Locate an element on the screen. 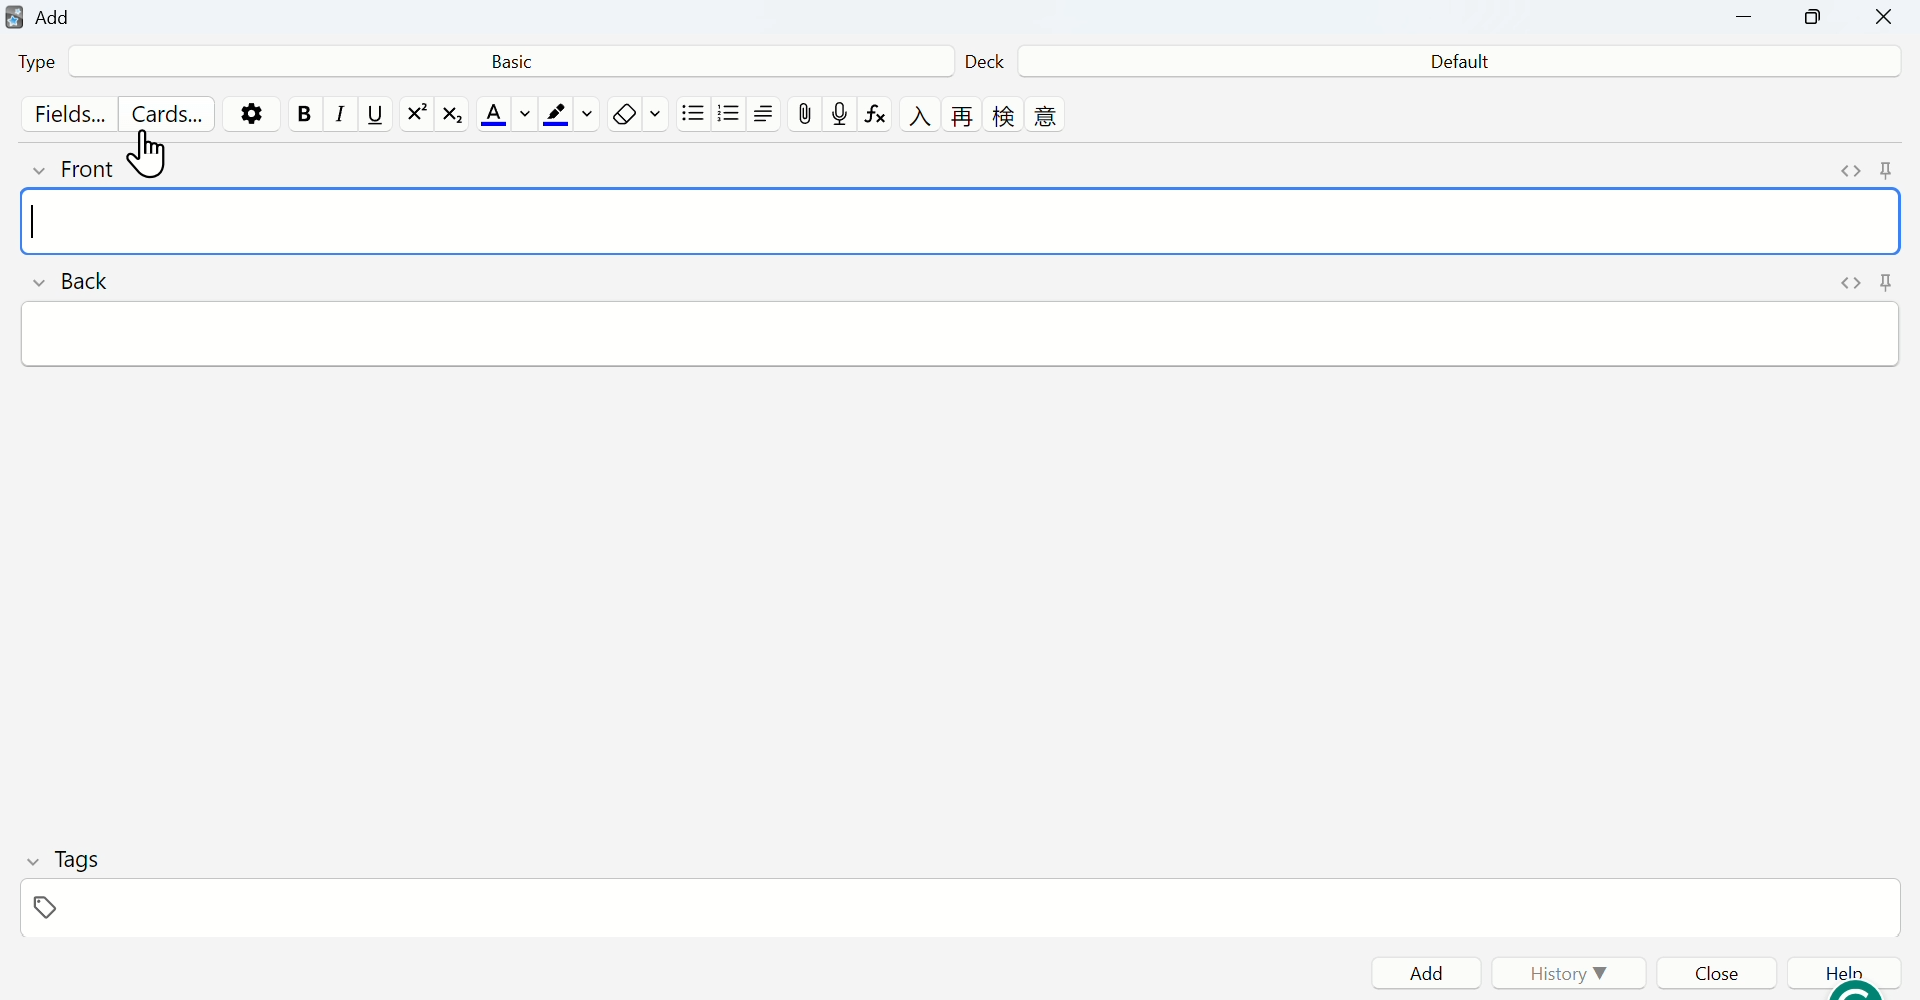 Image resolution: width=1920 pixels, height=1000 pixels. remove formatting is located at coordinates (626, 114).